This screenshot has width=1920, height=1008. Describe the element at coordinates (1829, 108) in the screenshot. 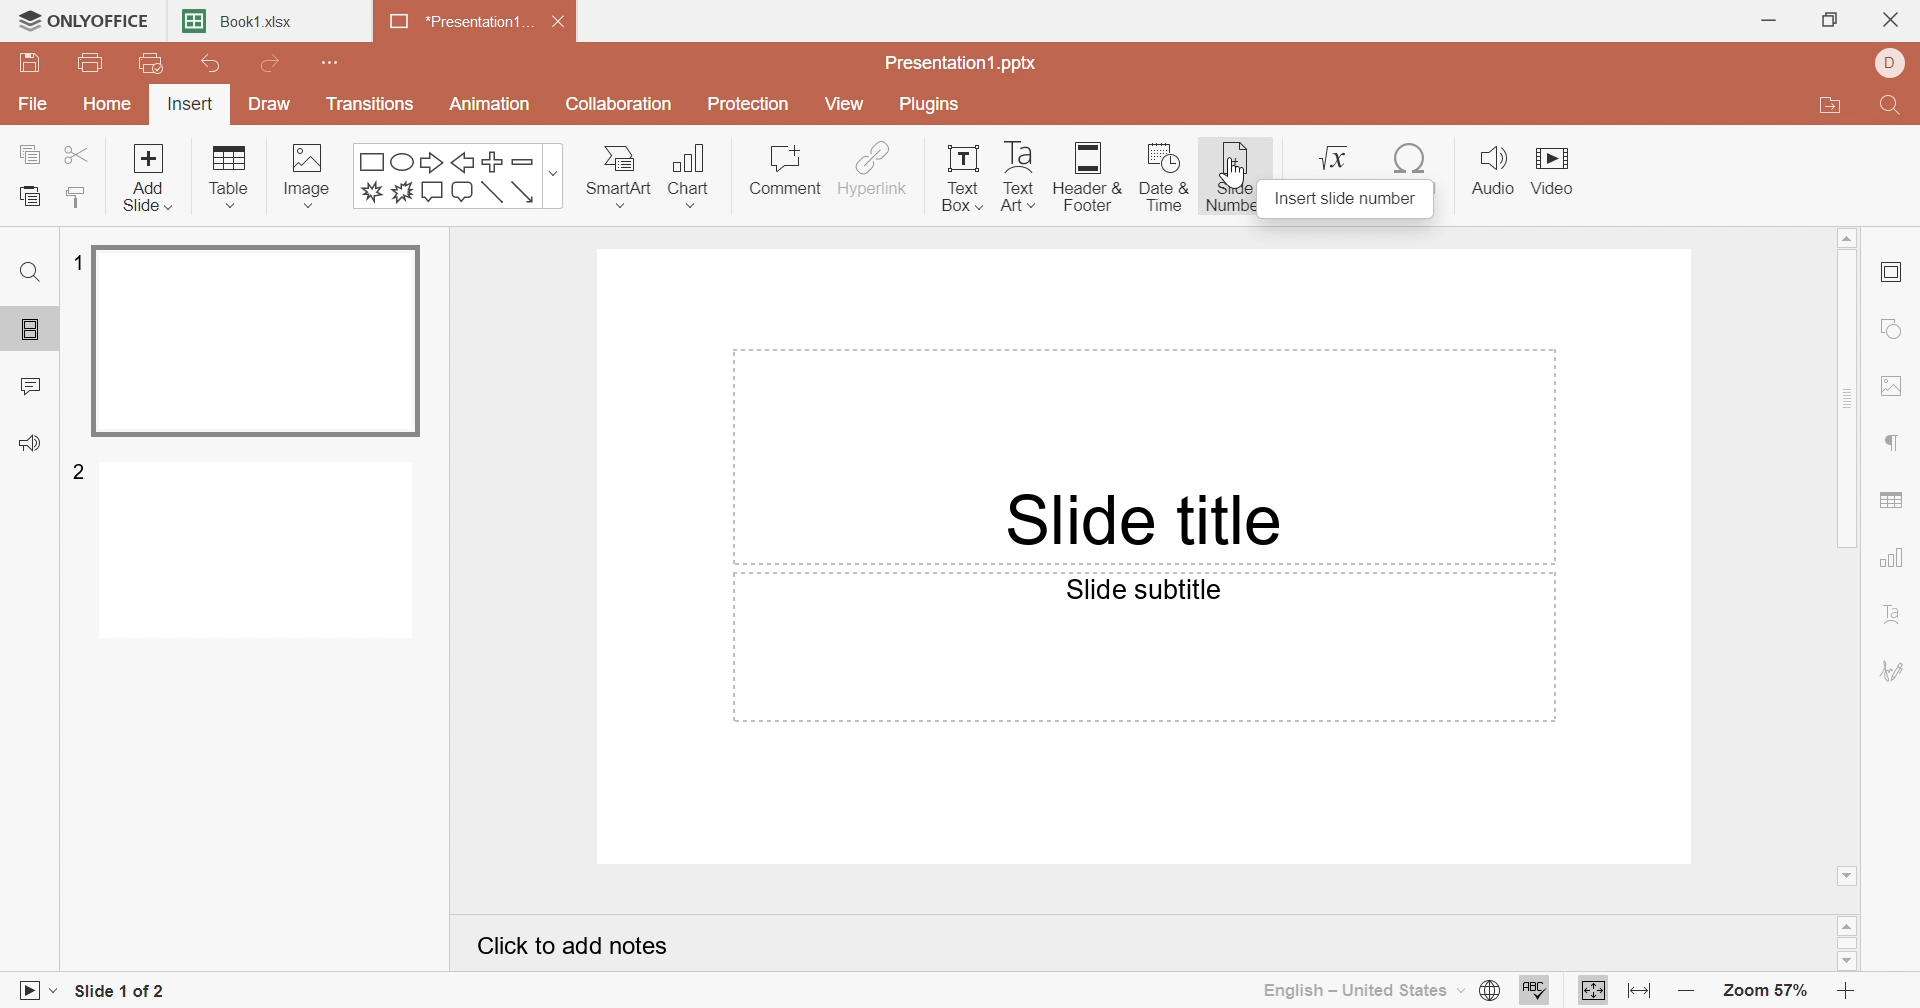

I see `Open file location` at that location.